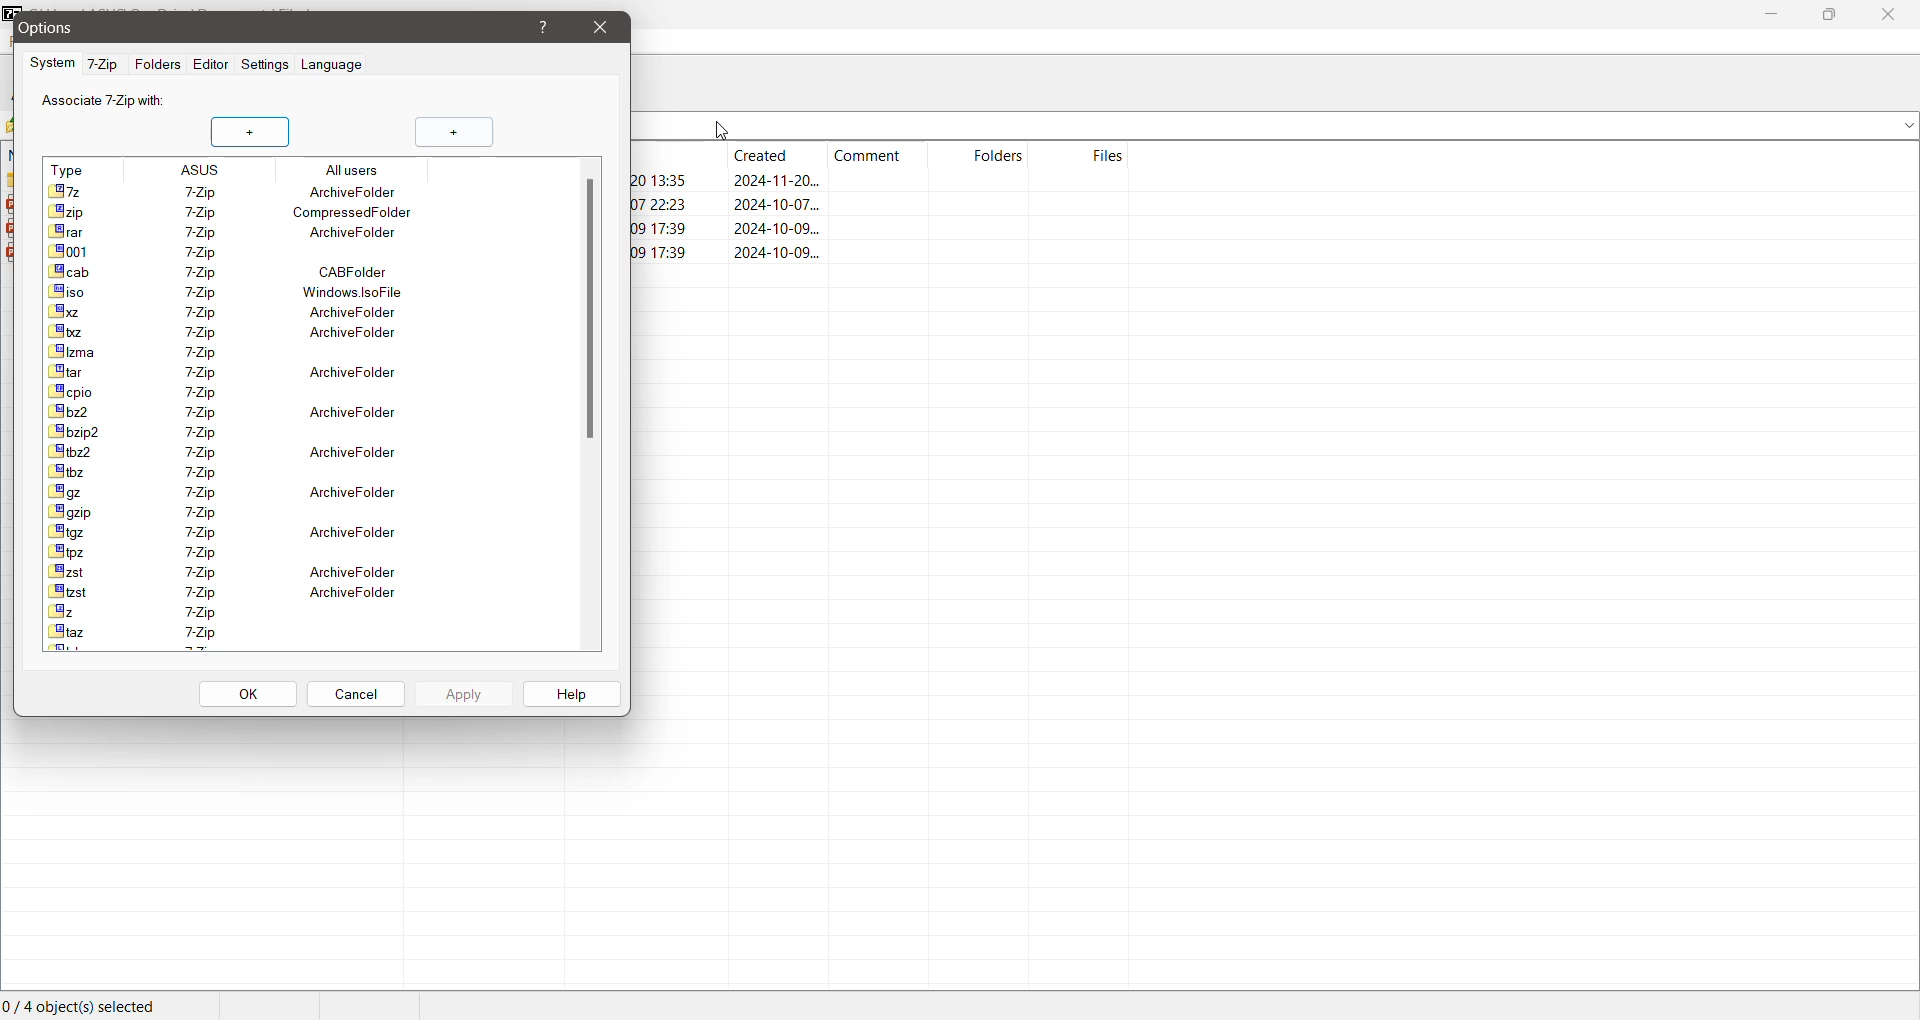 The width and height of the screenshot is (1920, 1020). What do you see at coordinates (225, 571) in the screenshot?
I see `Archived Folder` at bounding box center [225, 571].